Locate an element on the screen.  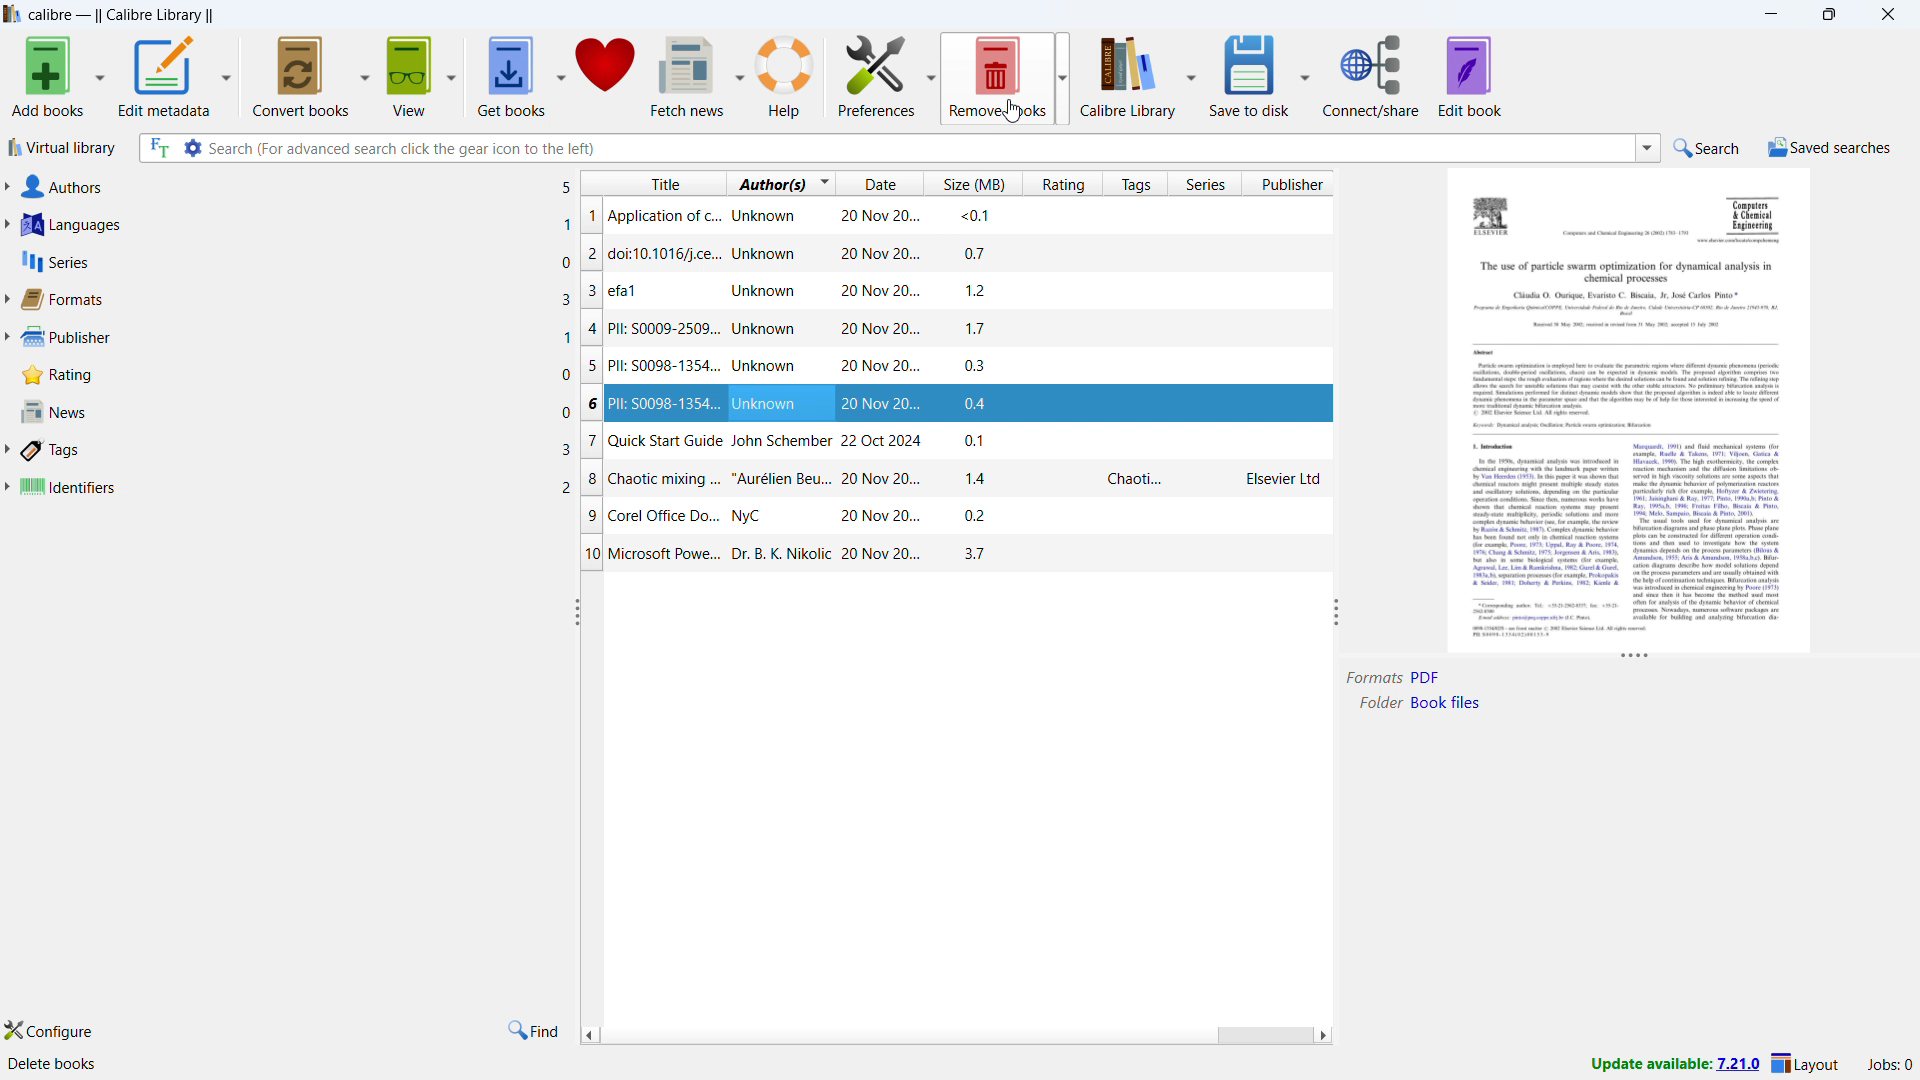
formats is located at coordinates (289, 298).